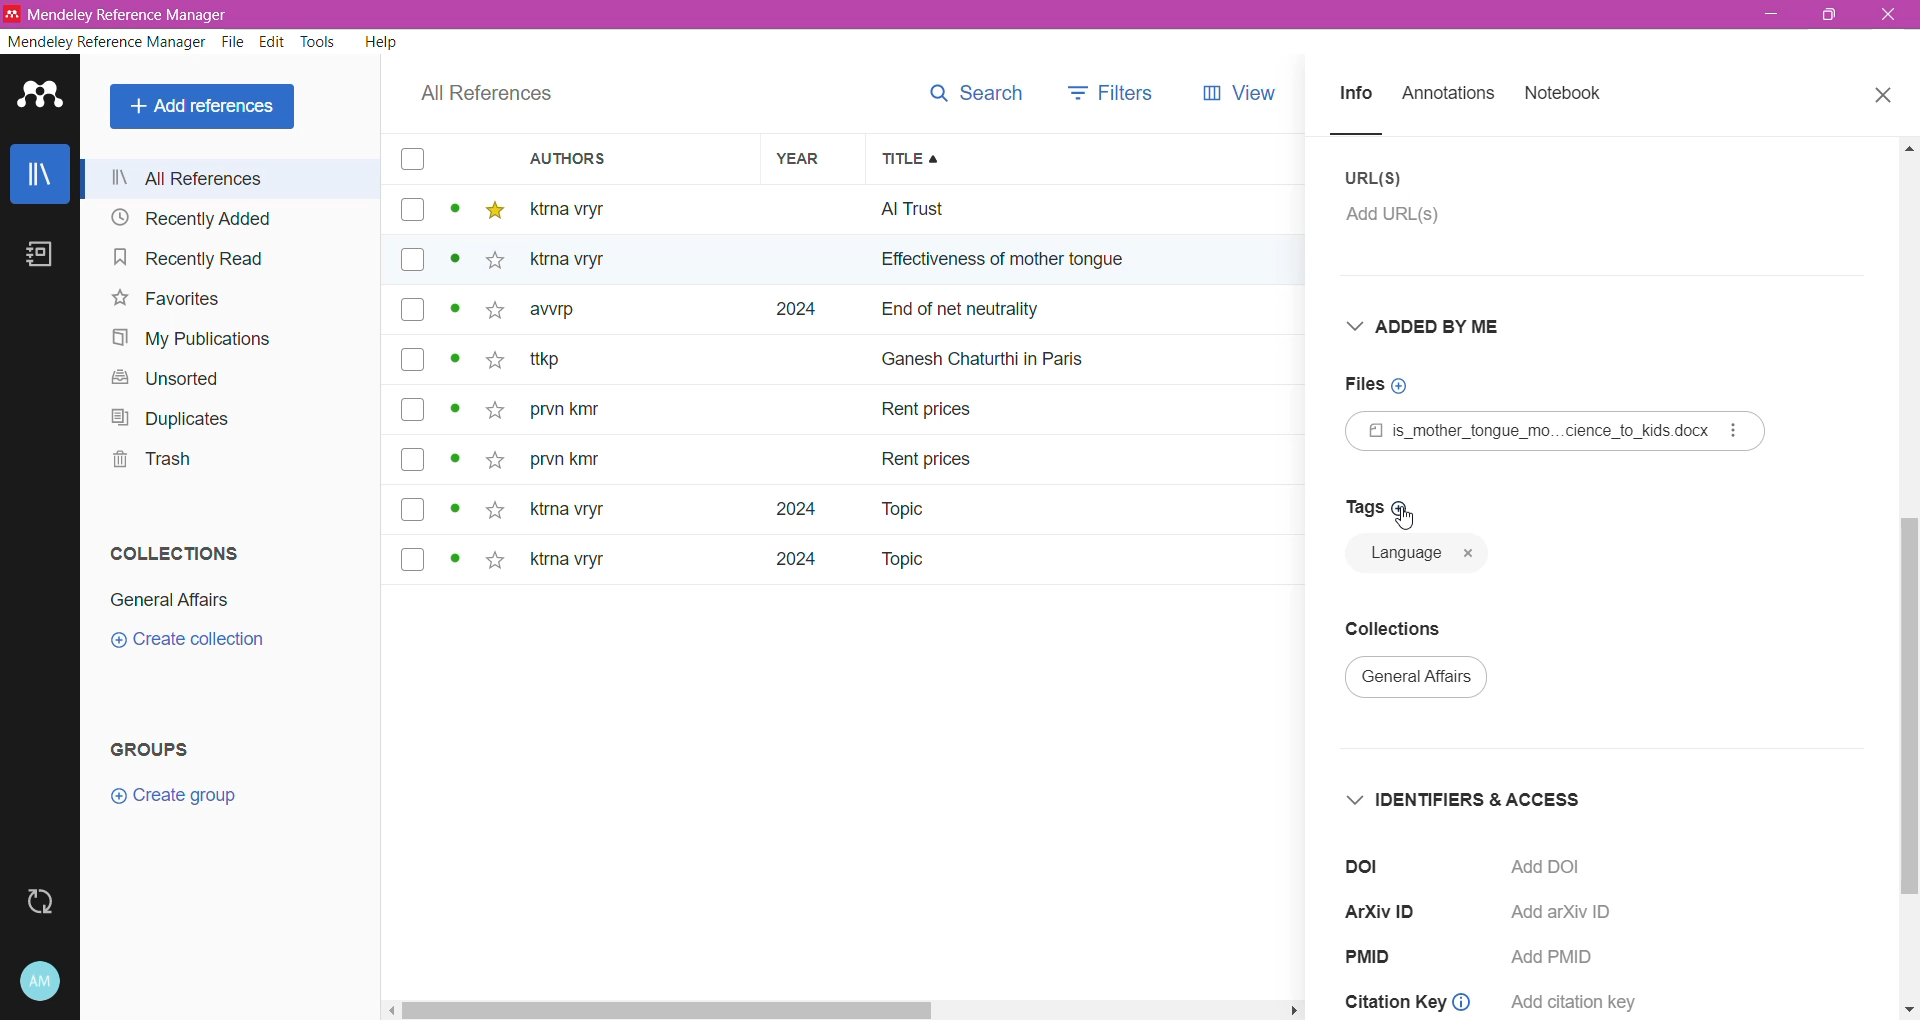 This screenshot has height=1020, width=1920. What do you see at coordinates (784, 566) in the screenshot?
I see `2024` at bounding box center [784, 566].